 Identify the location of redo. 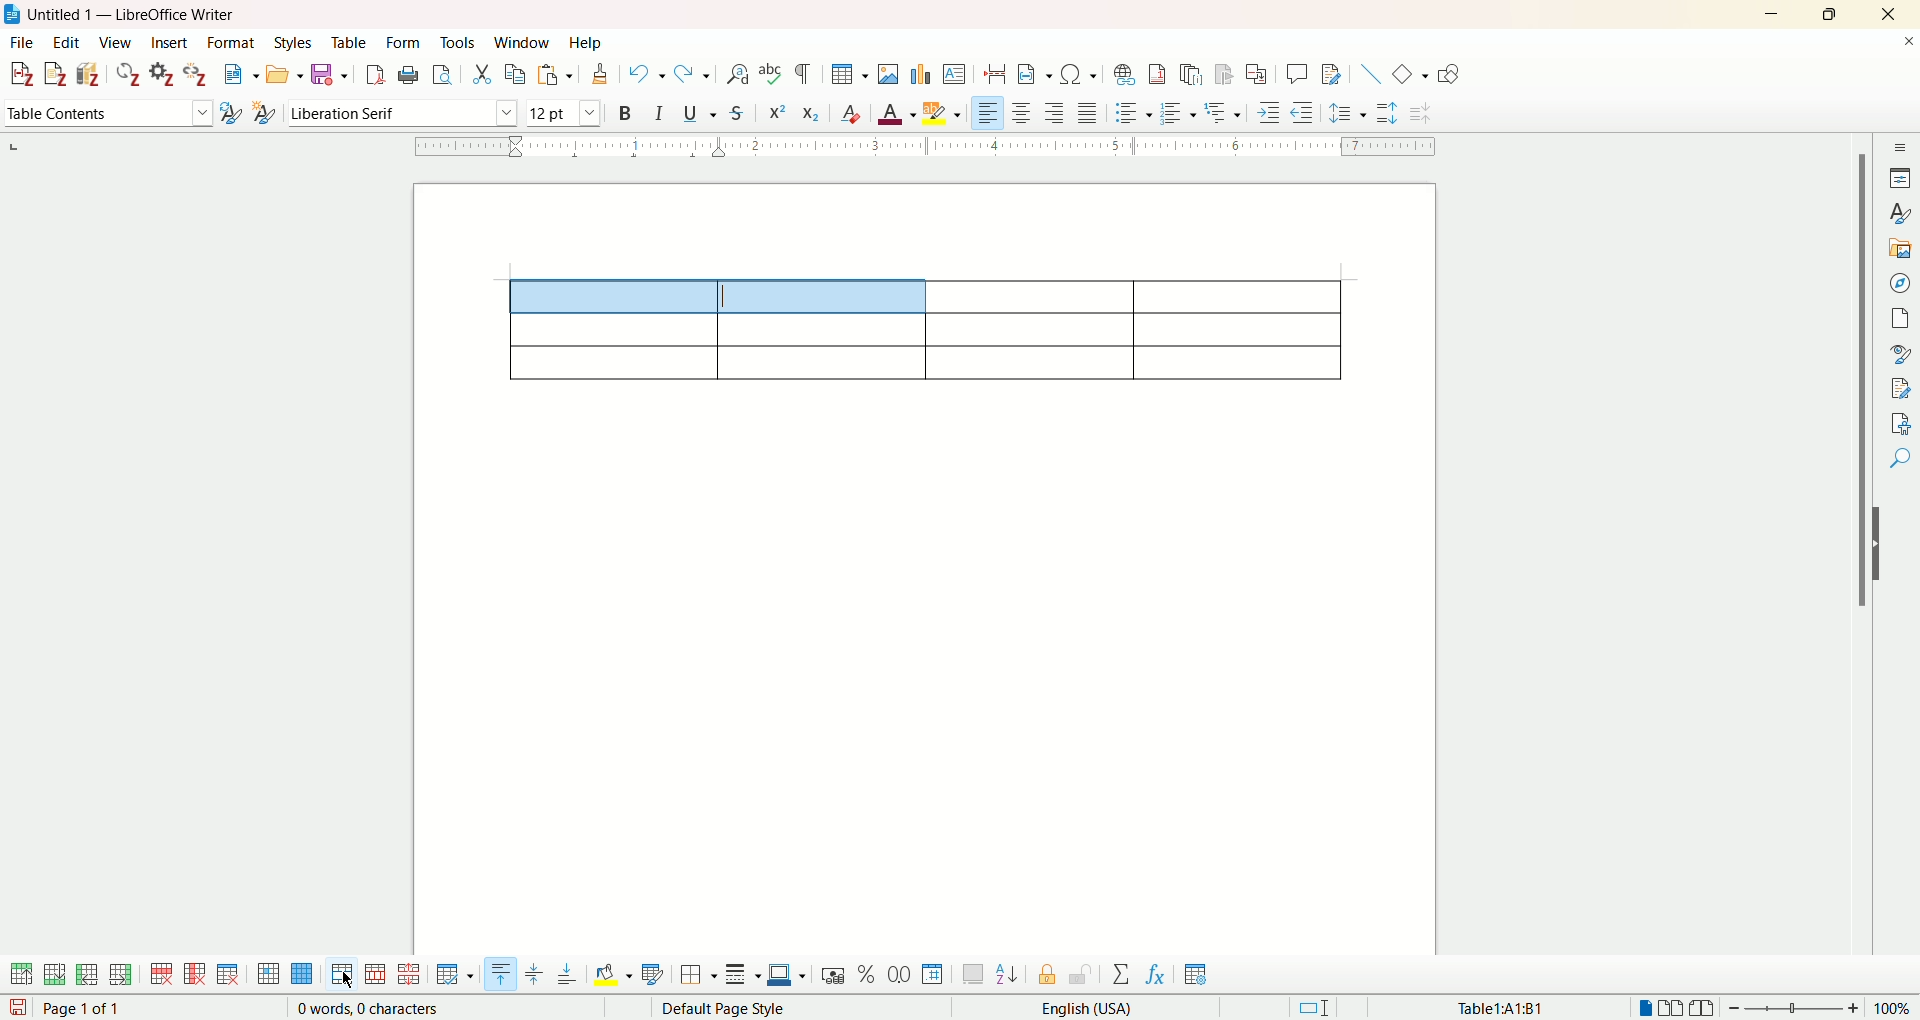
(691, 74).